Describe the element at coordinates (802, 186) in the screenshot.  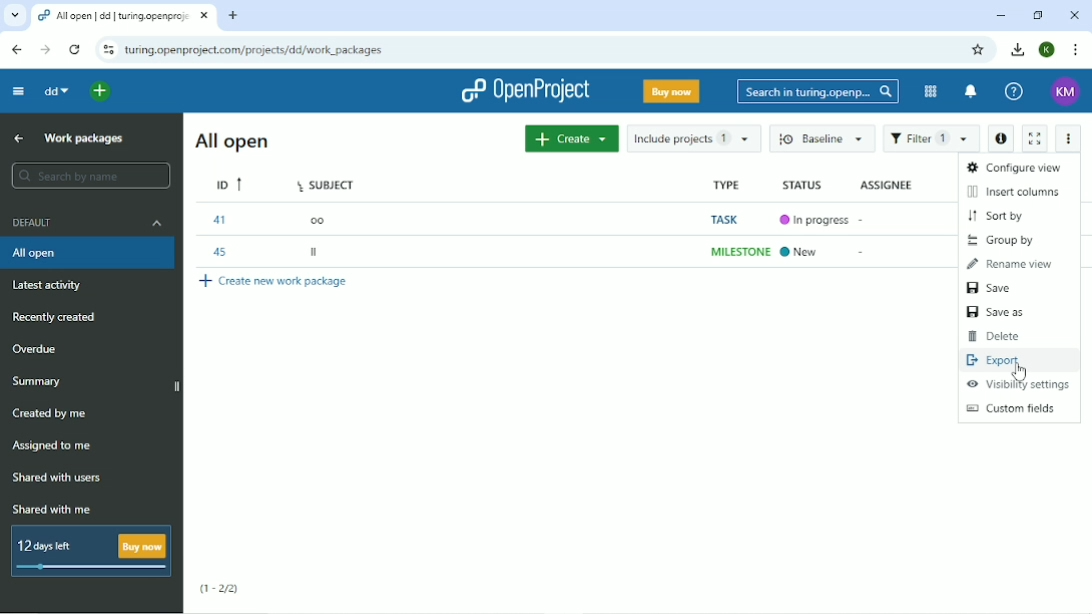
I see `Status` at that location.